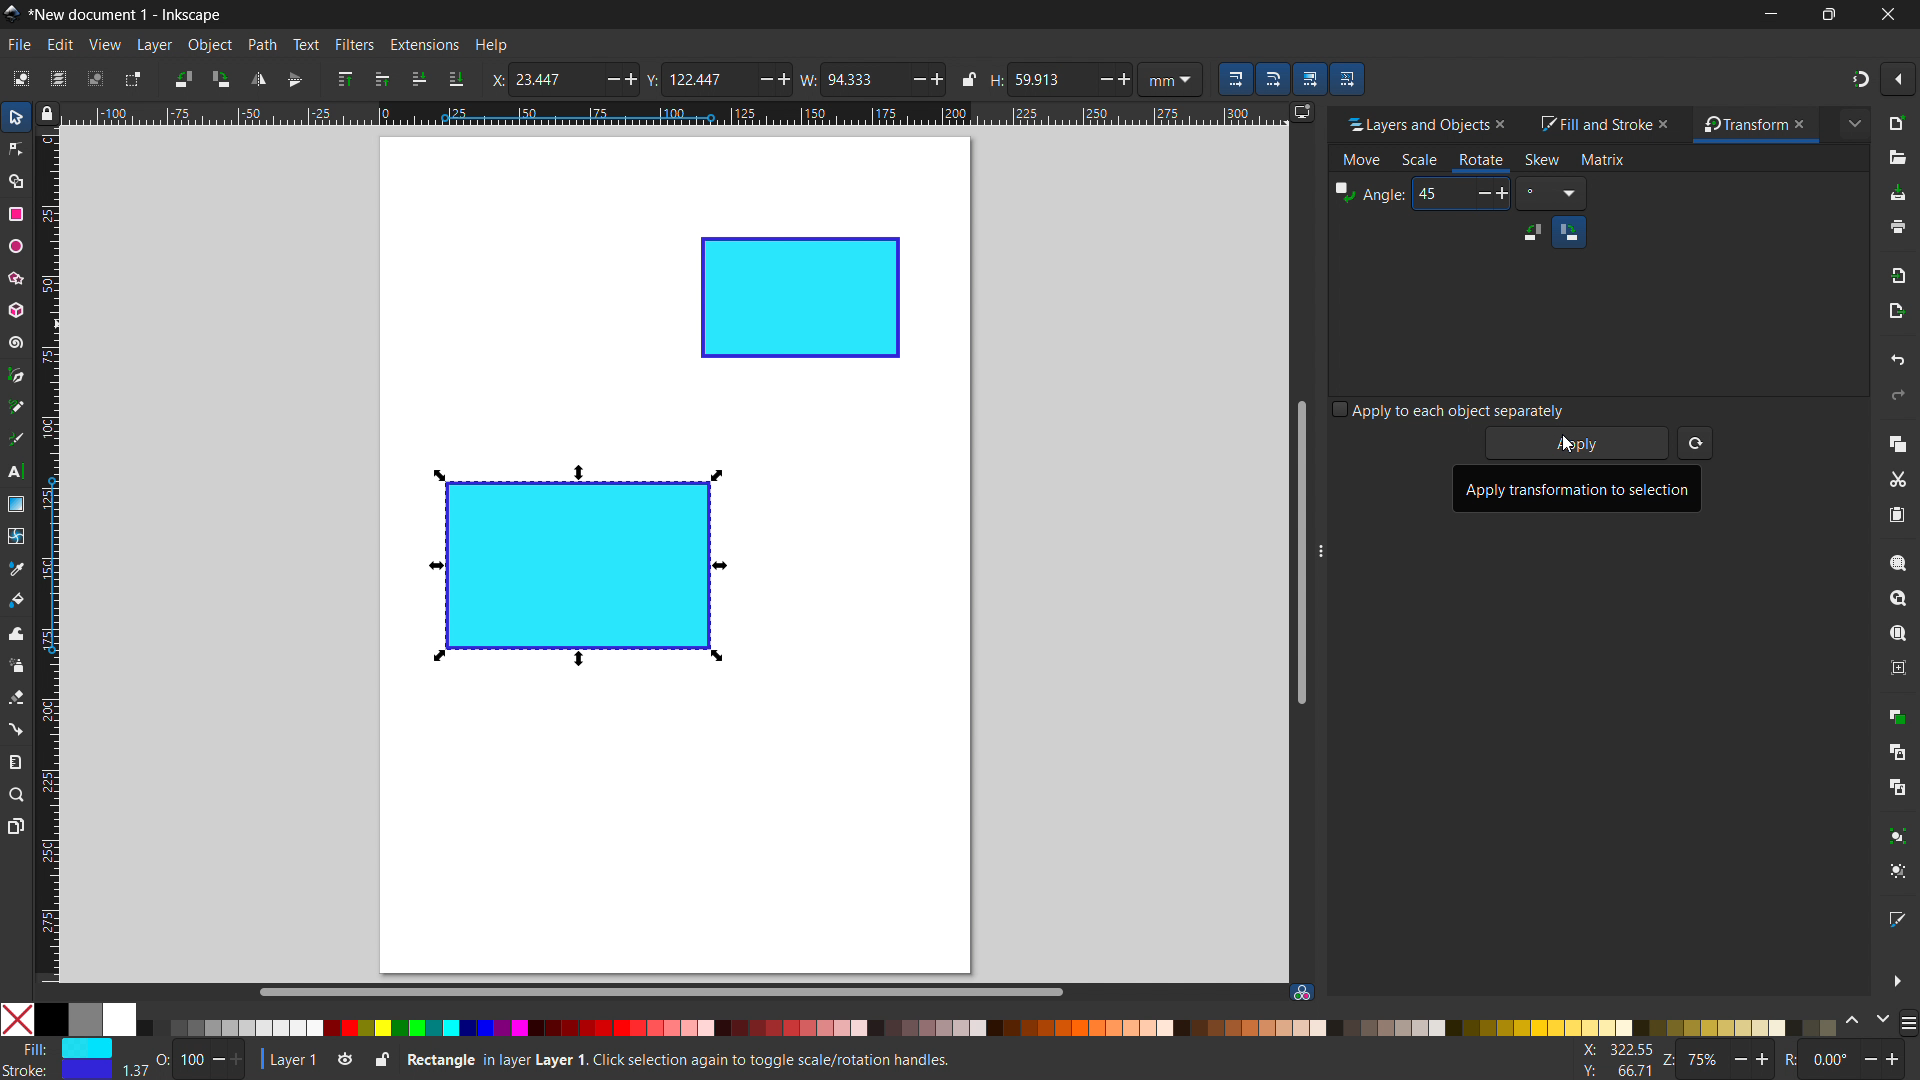 This screenshot has height=1080, width=1920. I want to click on minus/ decrease, so click(604, 79).